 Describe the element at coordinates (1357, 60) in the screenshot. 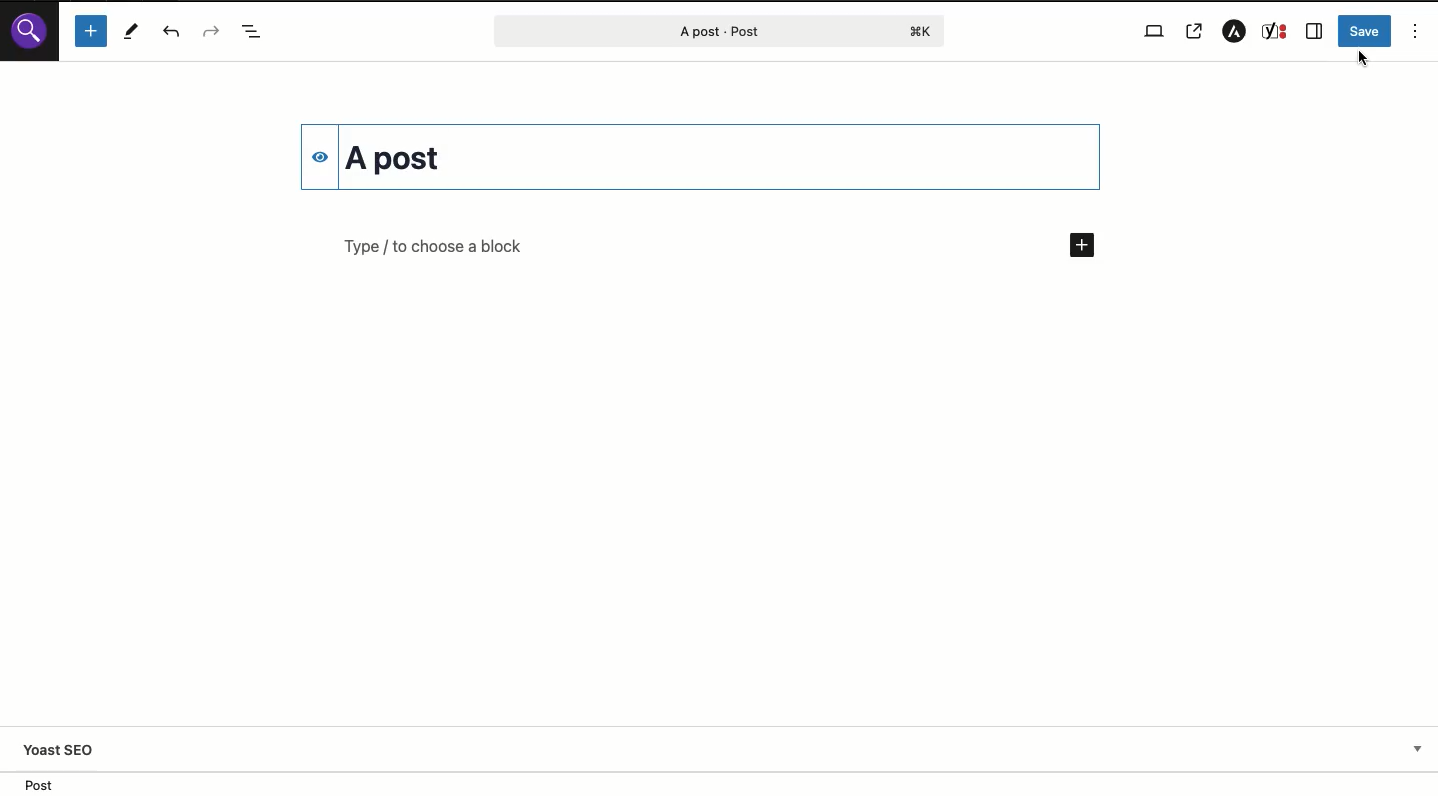

I see `Cursor` at that location.